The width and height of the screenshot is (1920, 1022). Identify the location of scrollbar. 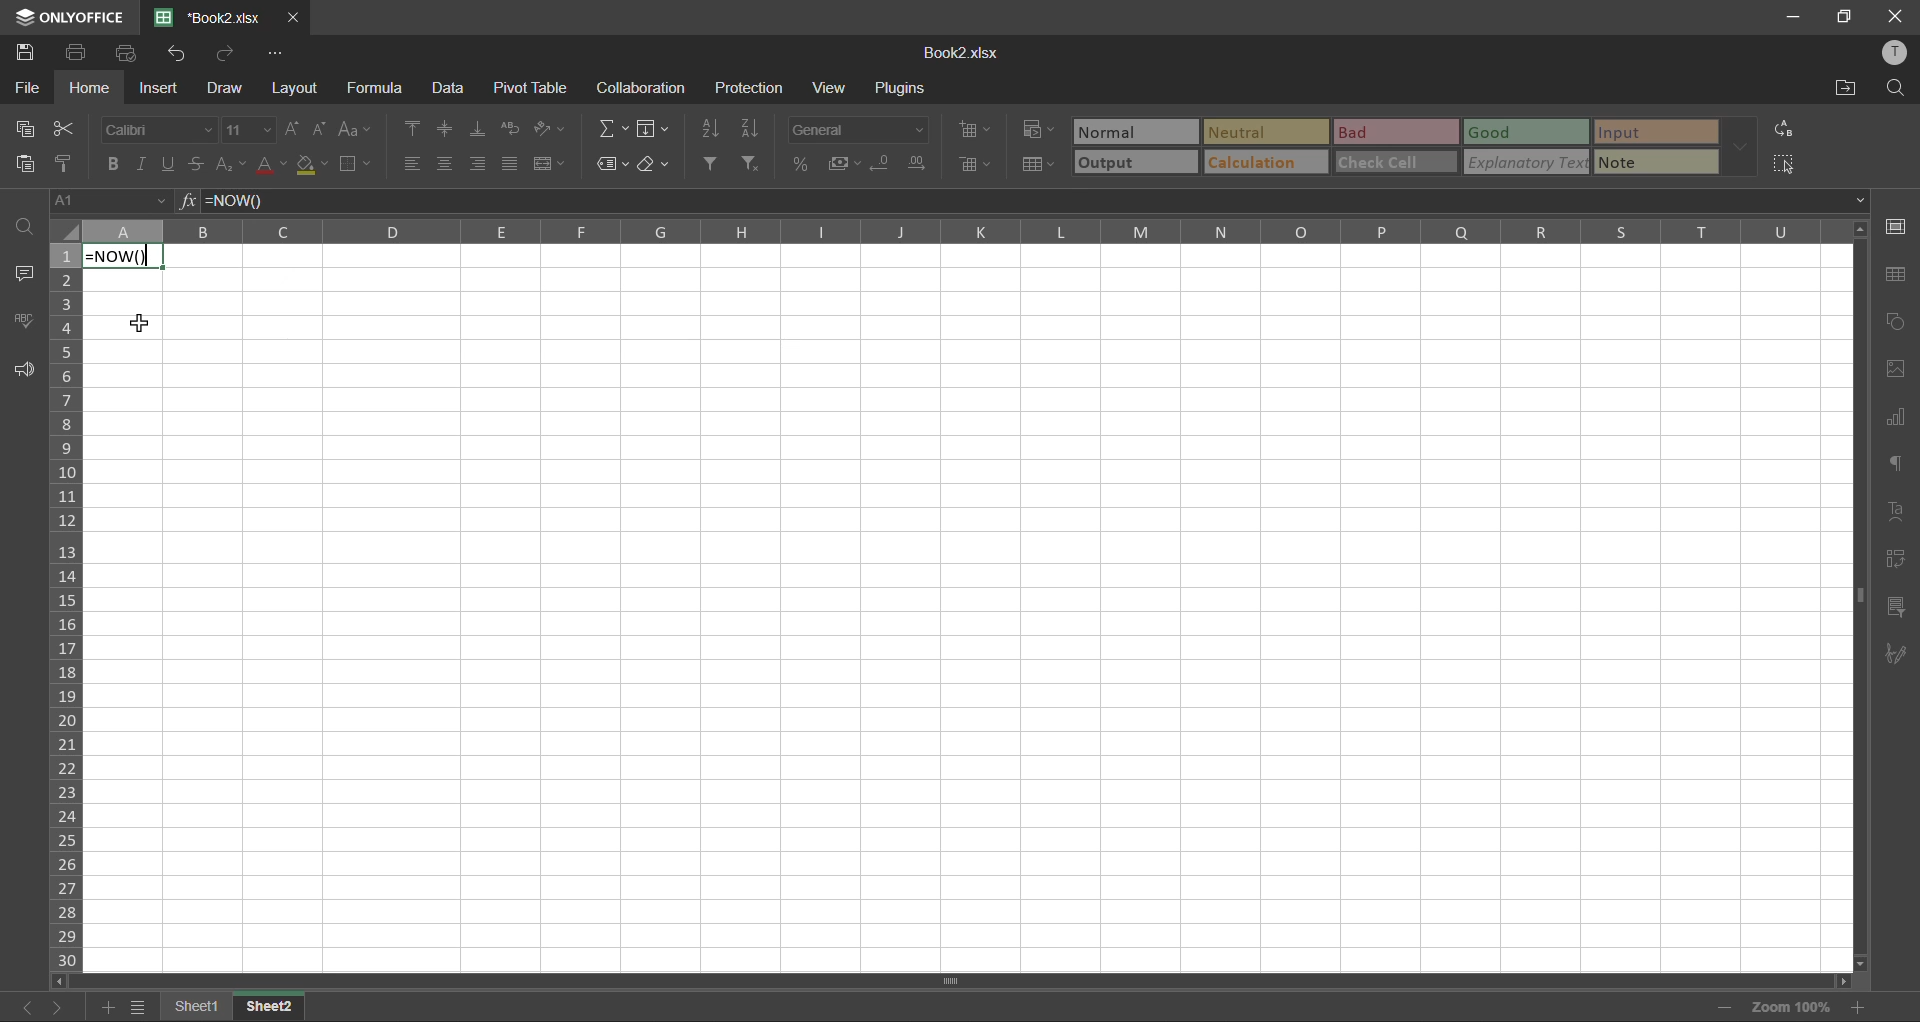
(1859, 600).